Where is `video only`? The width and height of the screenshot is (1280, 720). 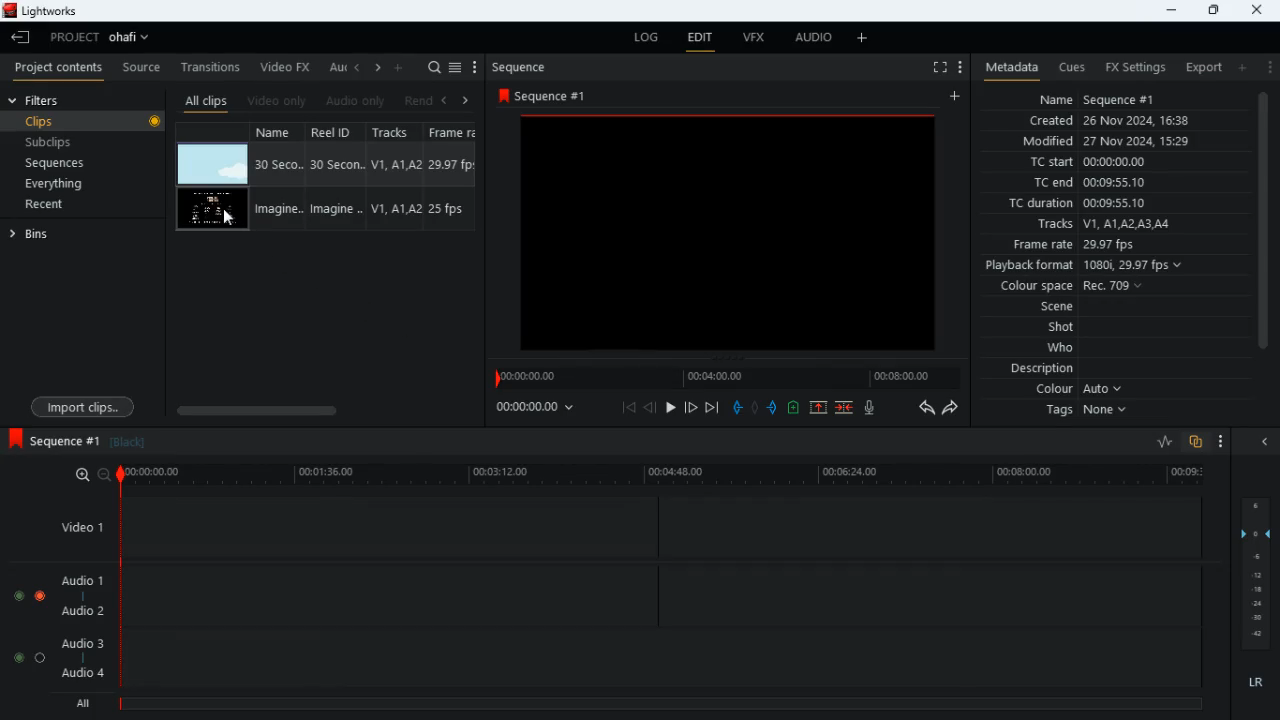 video only is located at coordinates (278, 101).